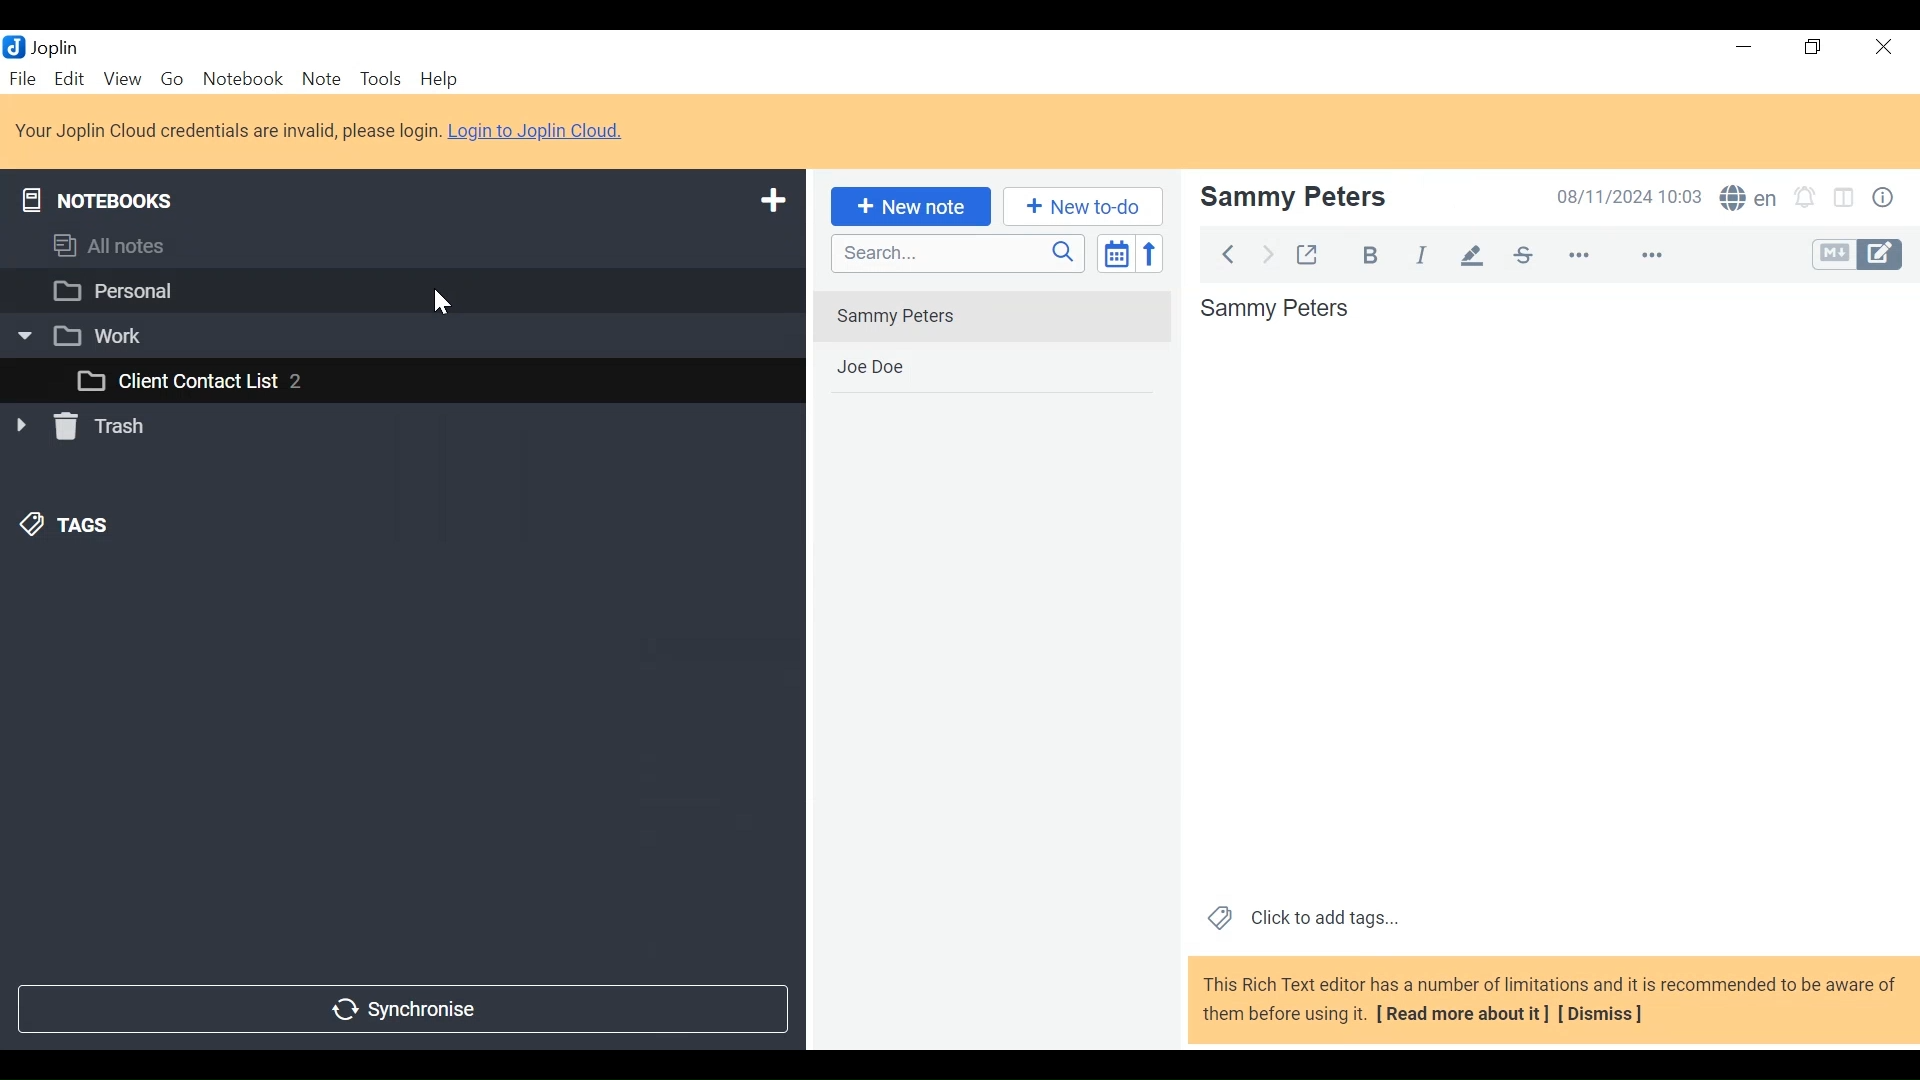  What do you see at coordinates (1150, 254) in the screenshot?
I see `Reverse sort order` at bounding box center [1150, 254].